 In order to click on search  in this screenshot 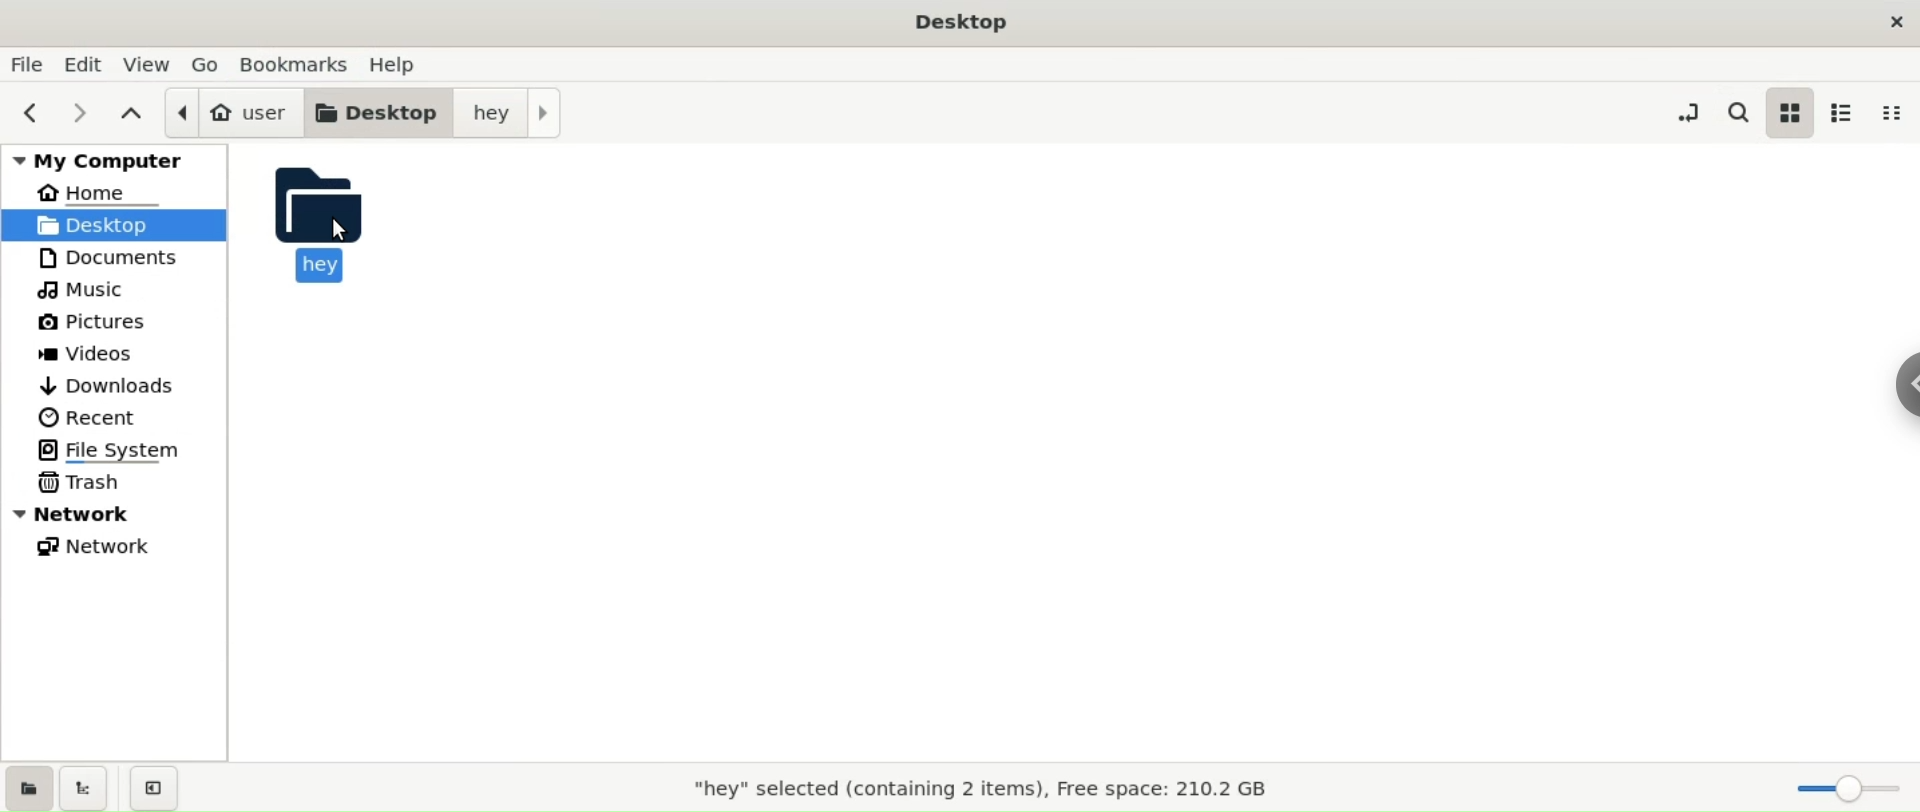, I will do `click(1744, 113)`.